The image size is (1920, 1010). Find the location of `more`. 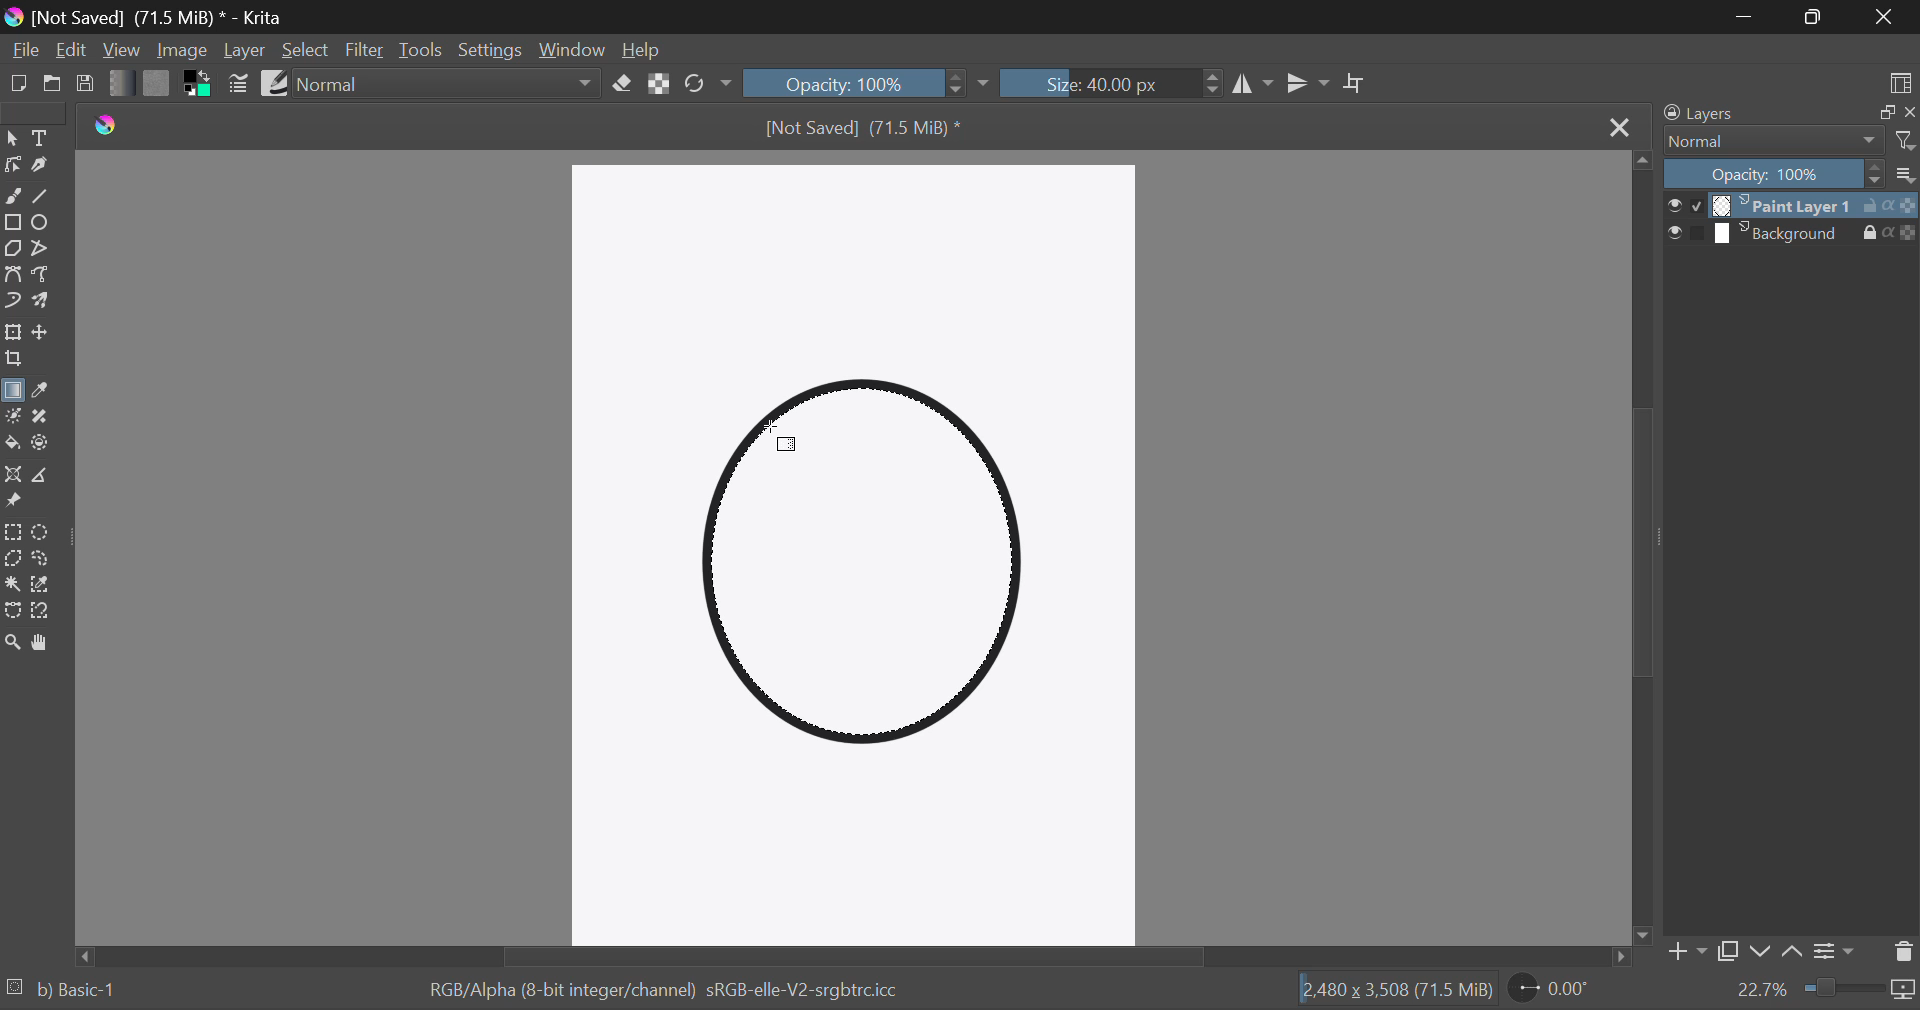

more is located at coordinates (1905, 175).